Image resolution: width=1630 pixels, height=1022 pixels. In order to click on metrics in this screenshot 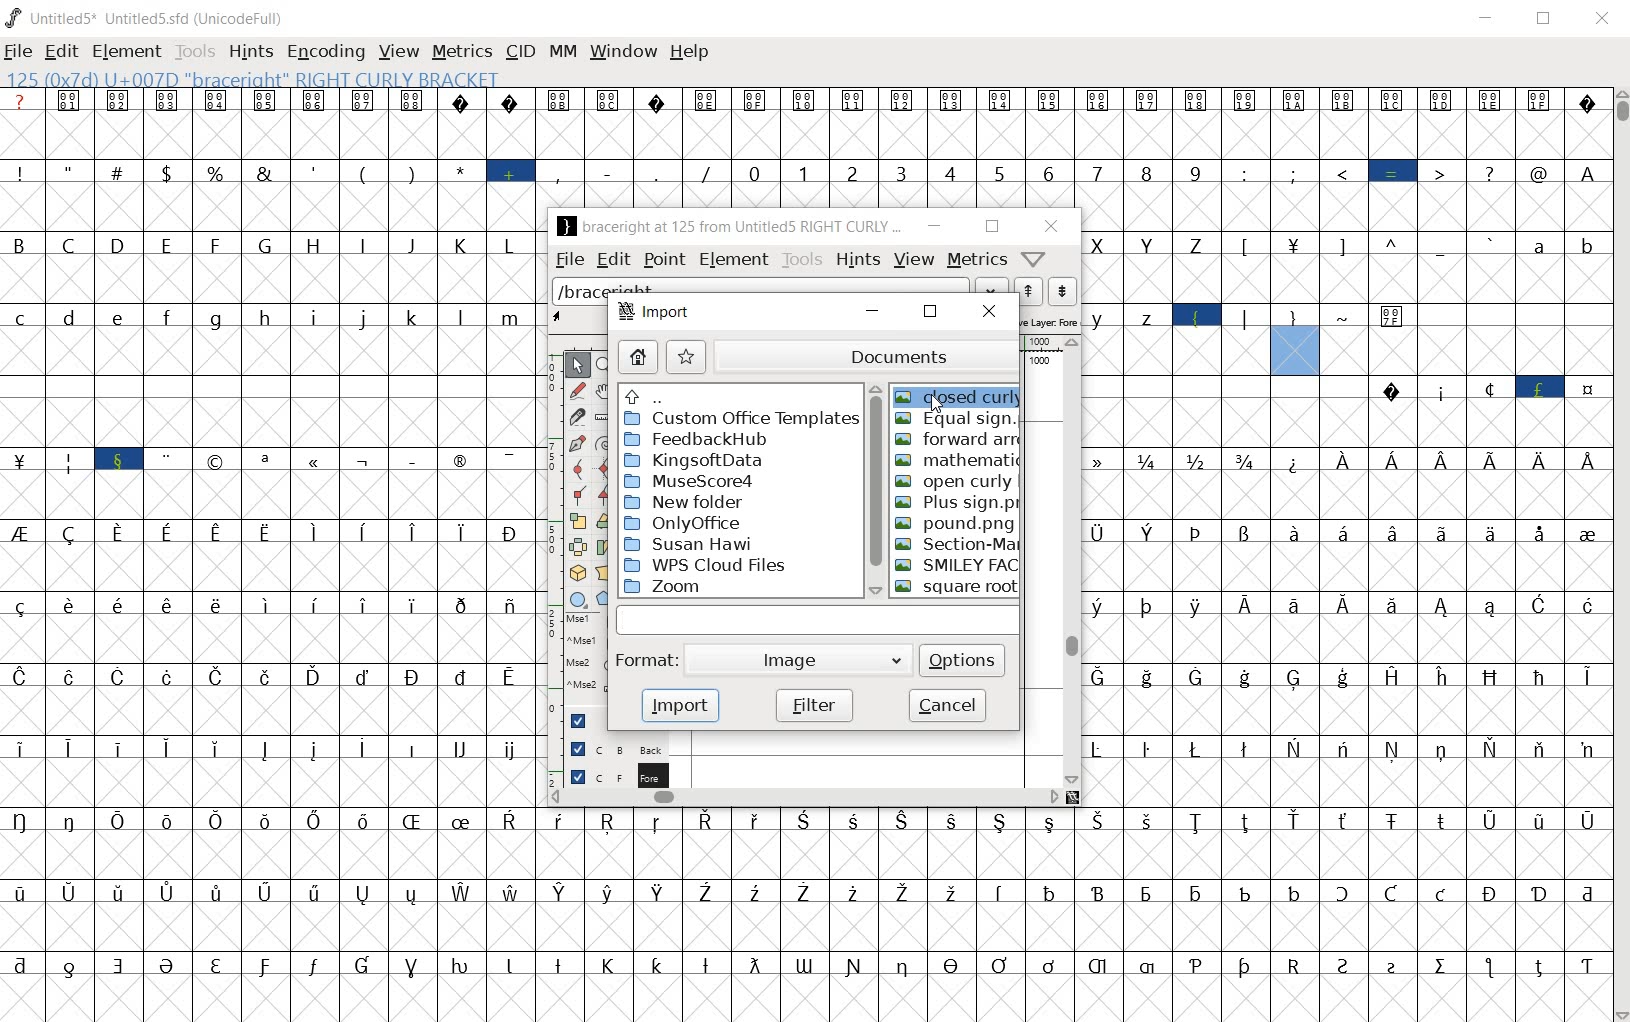, I will do `click(976, 261)`.